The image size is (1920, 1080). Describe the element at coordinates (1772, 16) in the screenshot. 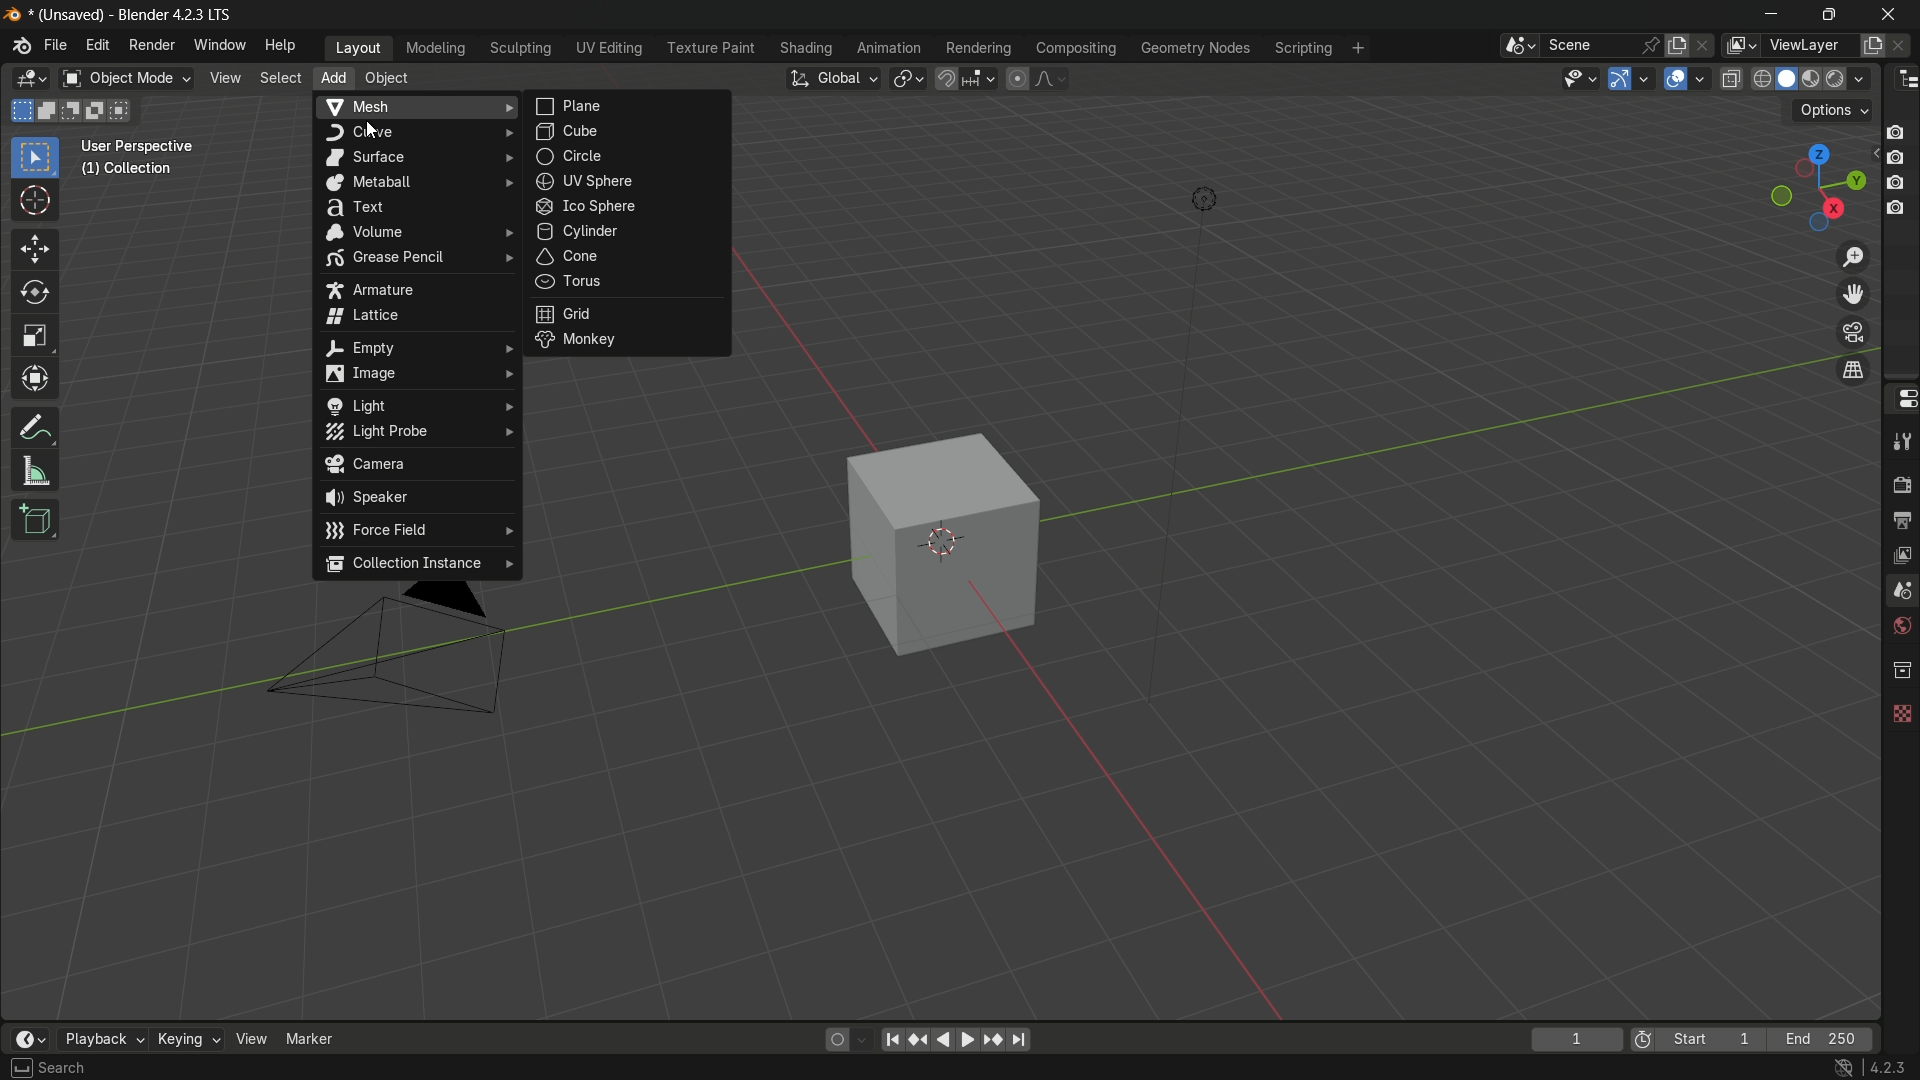

I see `minimize` at that location.